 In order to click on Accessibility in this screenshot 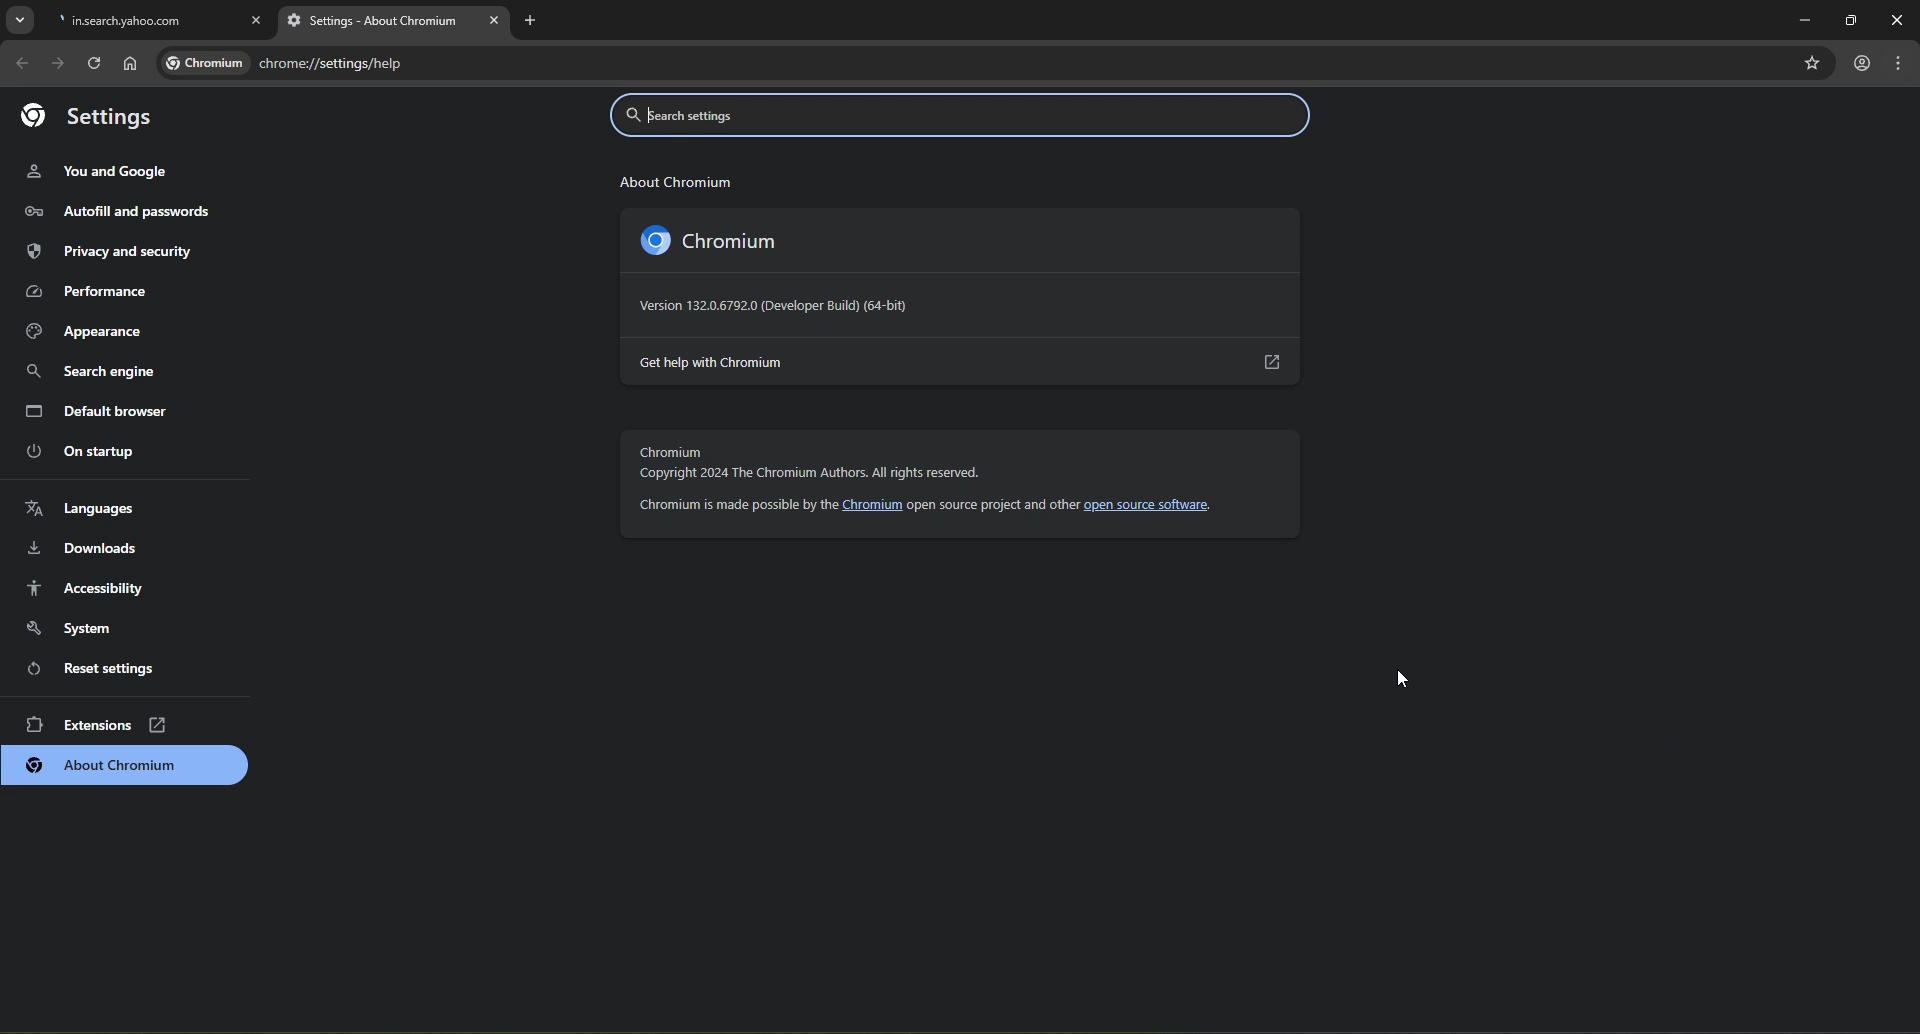, I will do `click(105, 587)`.